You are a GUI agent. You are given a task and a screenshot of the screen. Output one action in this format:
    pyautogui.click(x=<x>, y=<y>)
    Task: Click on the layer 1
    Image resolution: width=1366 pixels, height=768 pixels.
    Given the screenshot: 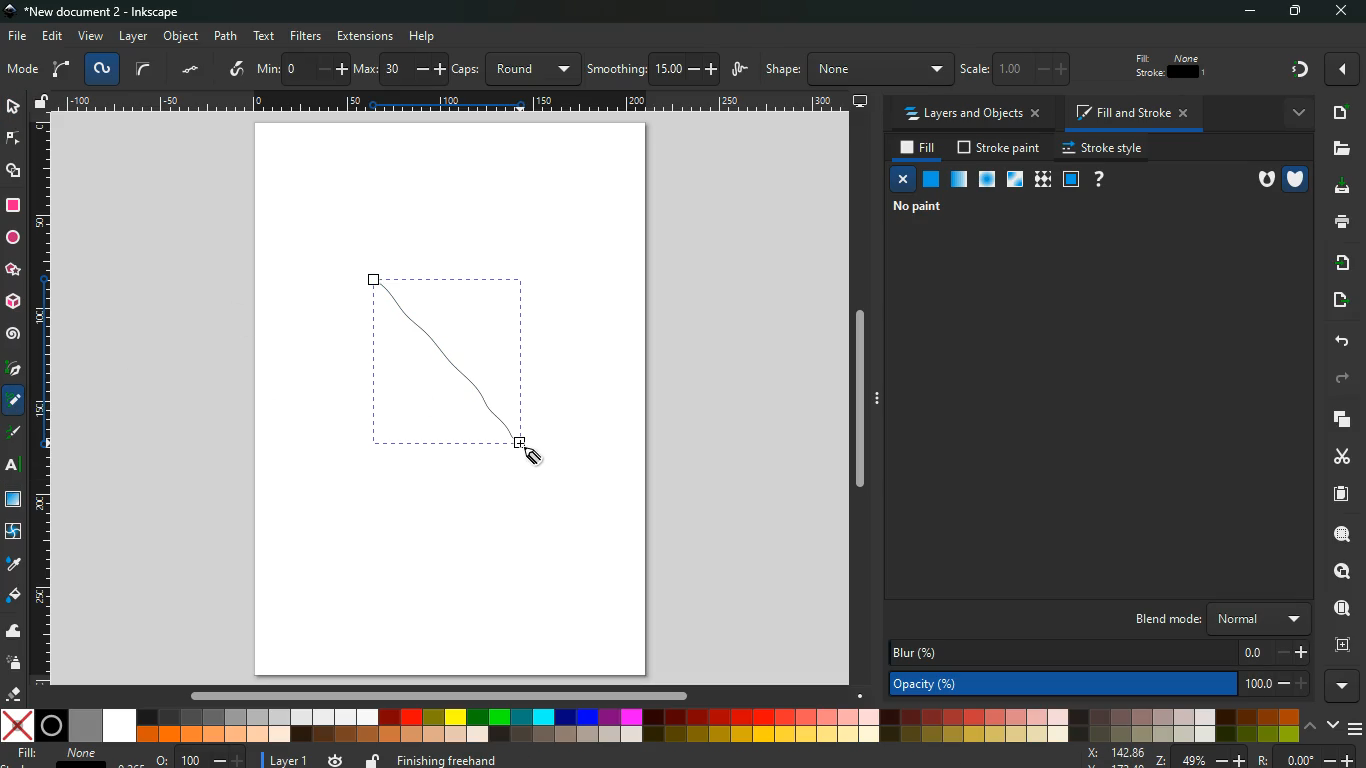 What is the action you would take?
    pyautogui.click(x=291, y=759)
    